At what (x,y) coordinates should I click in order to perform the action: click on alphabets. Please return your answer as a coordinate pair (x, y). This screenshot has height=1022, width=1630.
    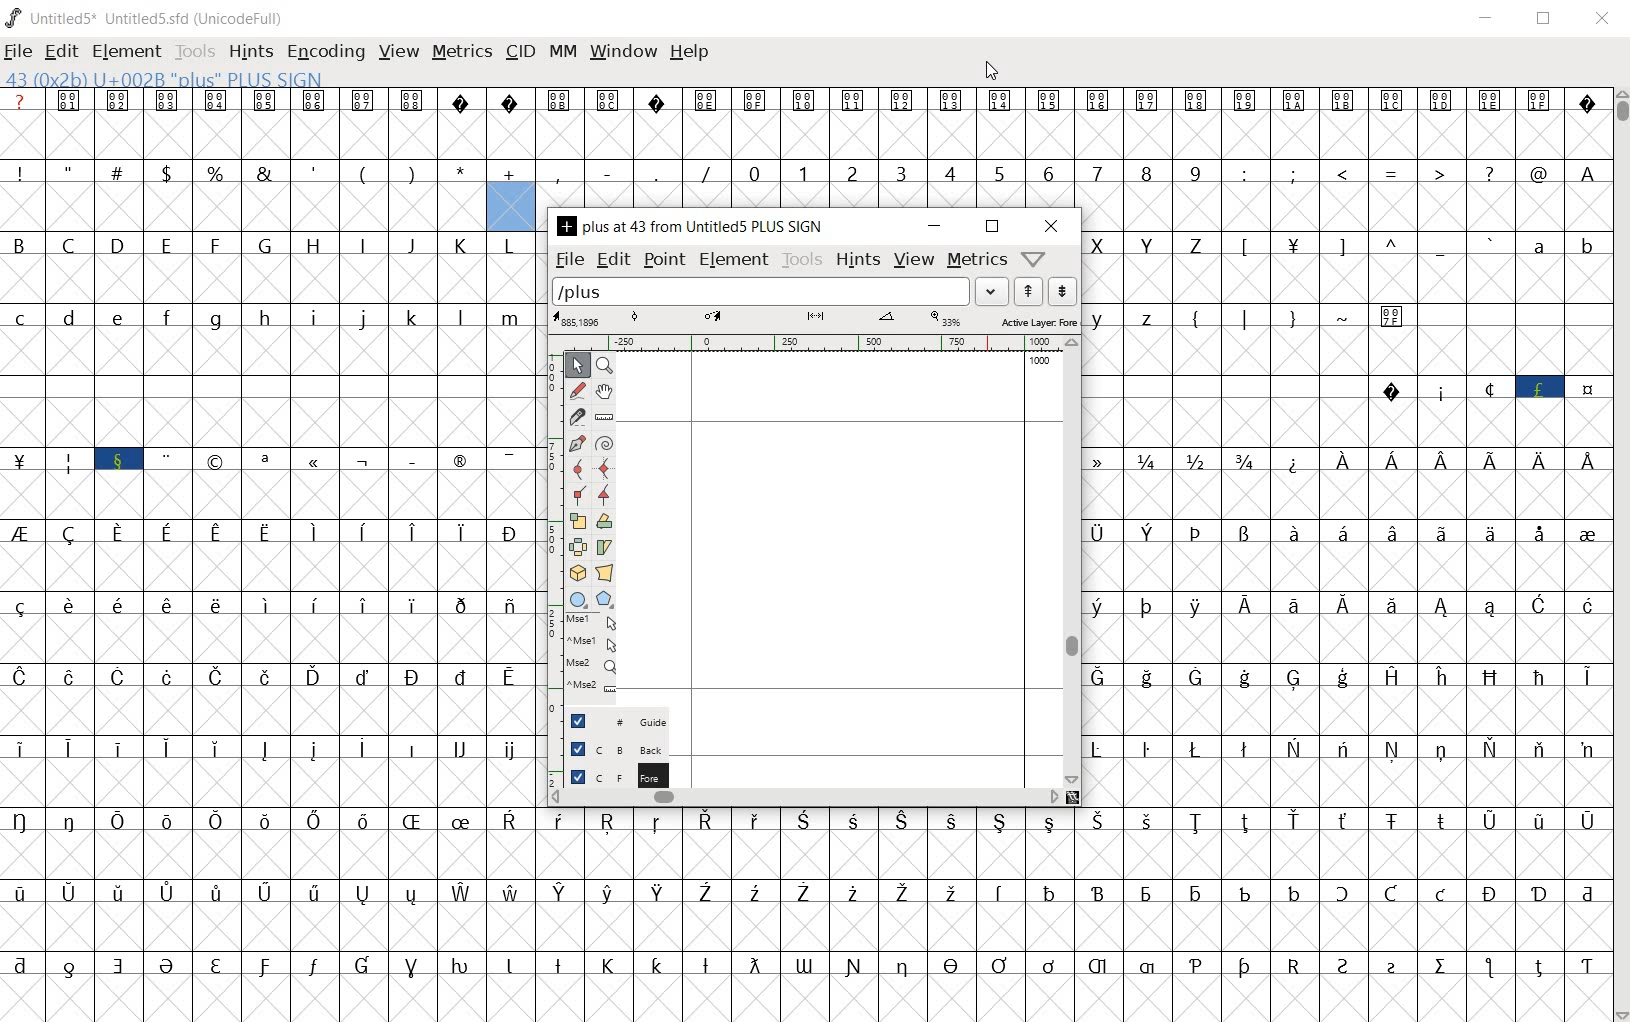
    Looking at the image, I should click on (267, 340).